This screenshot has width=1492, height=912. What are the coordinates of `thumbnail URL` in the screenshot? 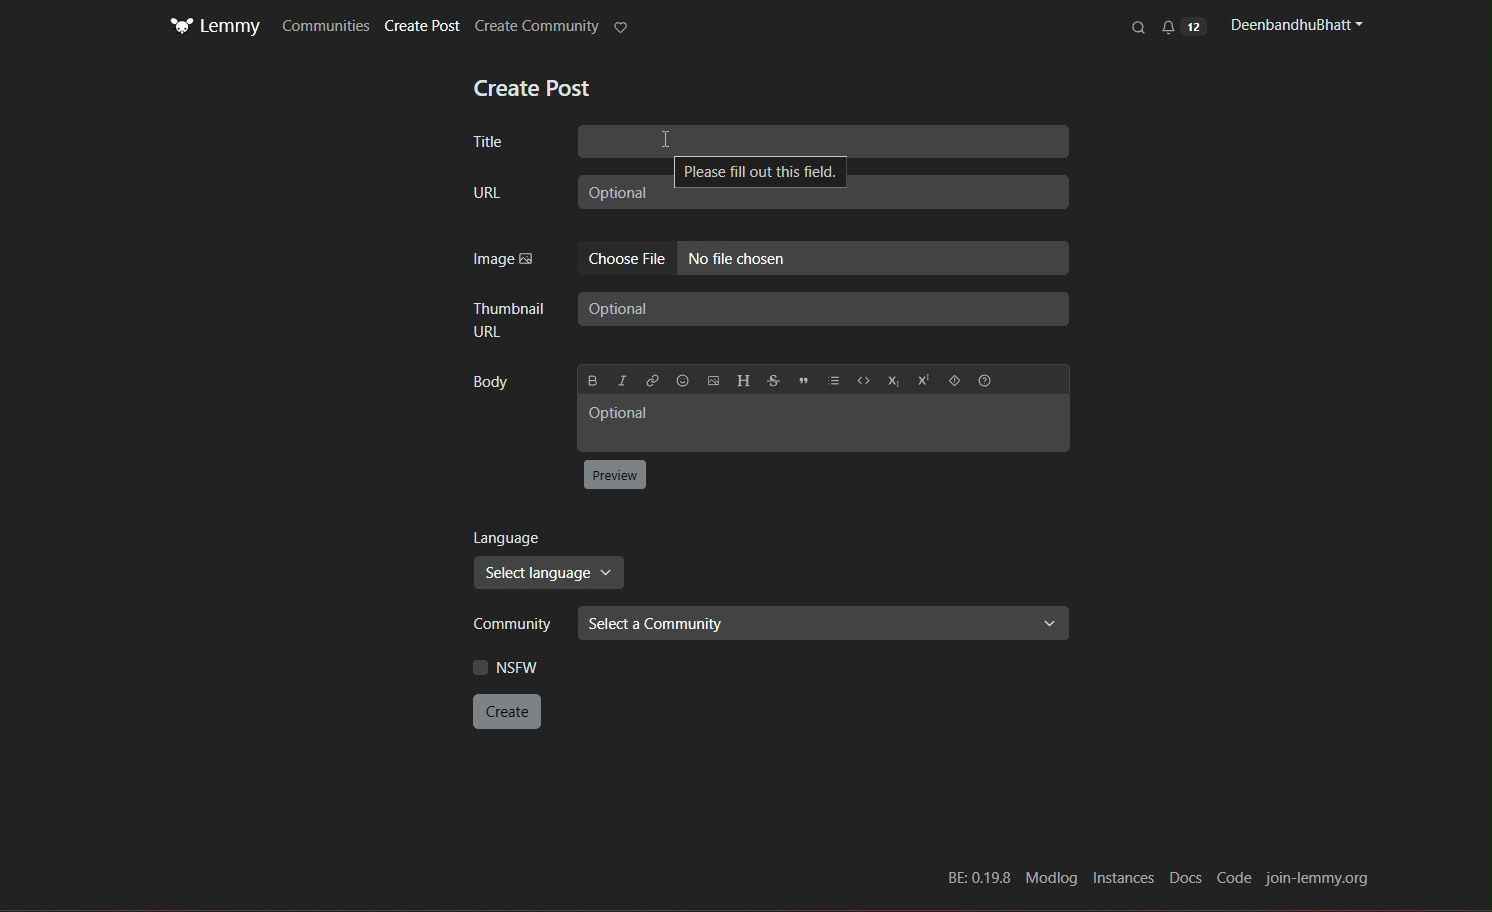 It's located at (510, 318).